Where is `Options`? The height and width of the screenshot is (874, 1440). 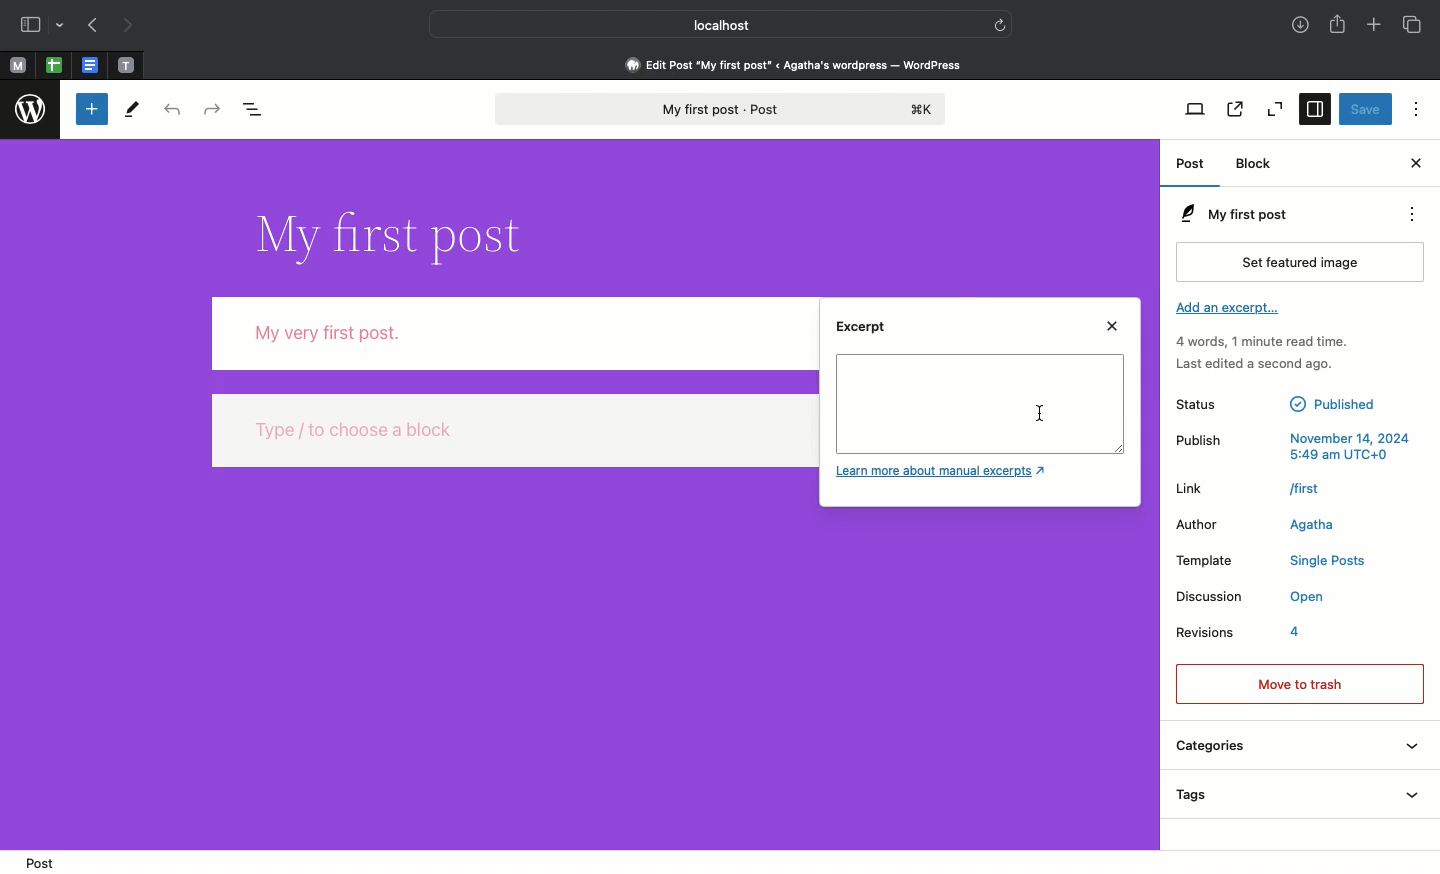 Options is located at coordinates (1413, 109).